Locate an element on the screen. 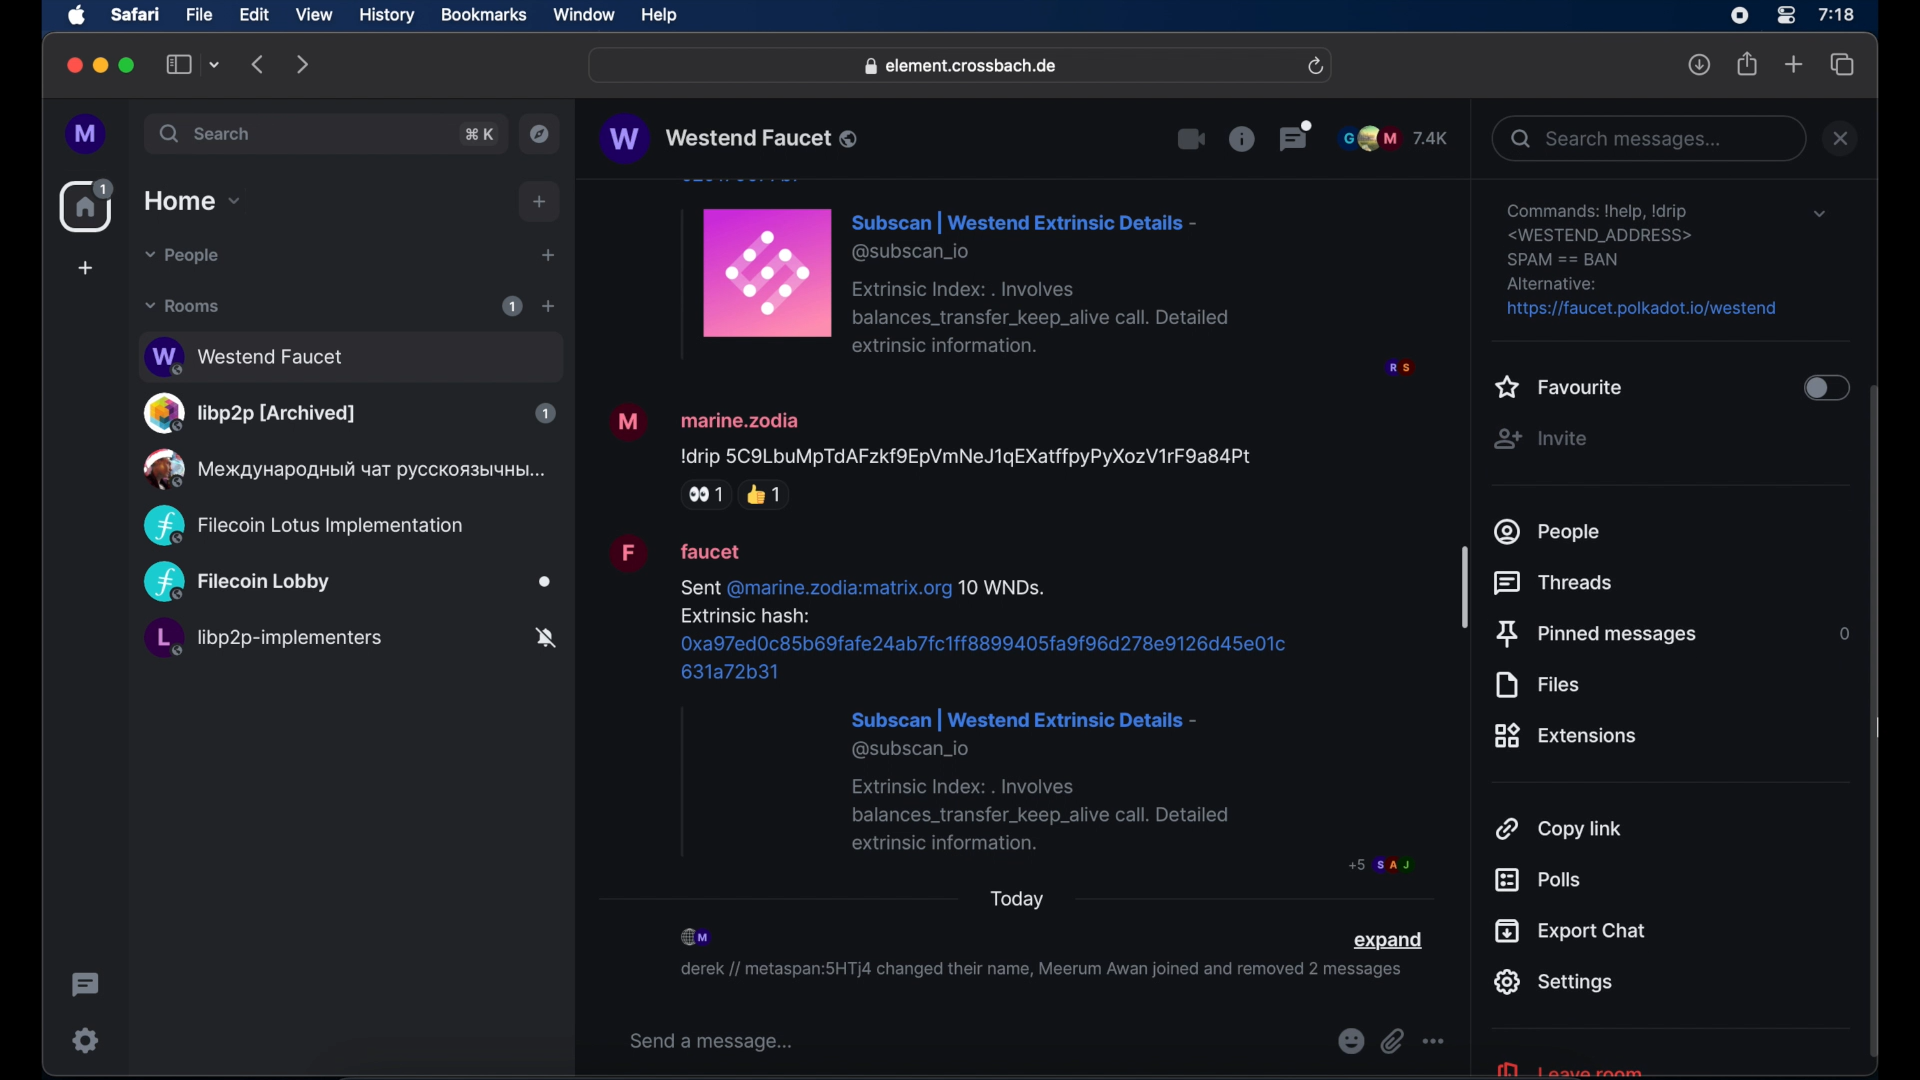 The image size is (1920, 1080). threads is located at coordinates (1296, 135).